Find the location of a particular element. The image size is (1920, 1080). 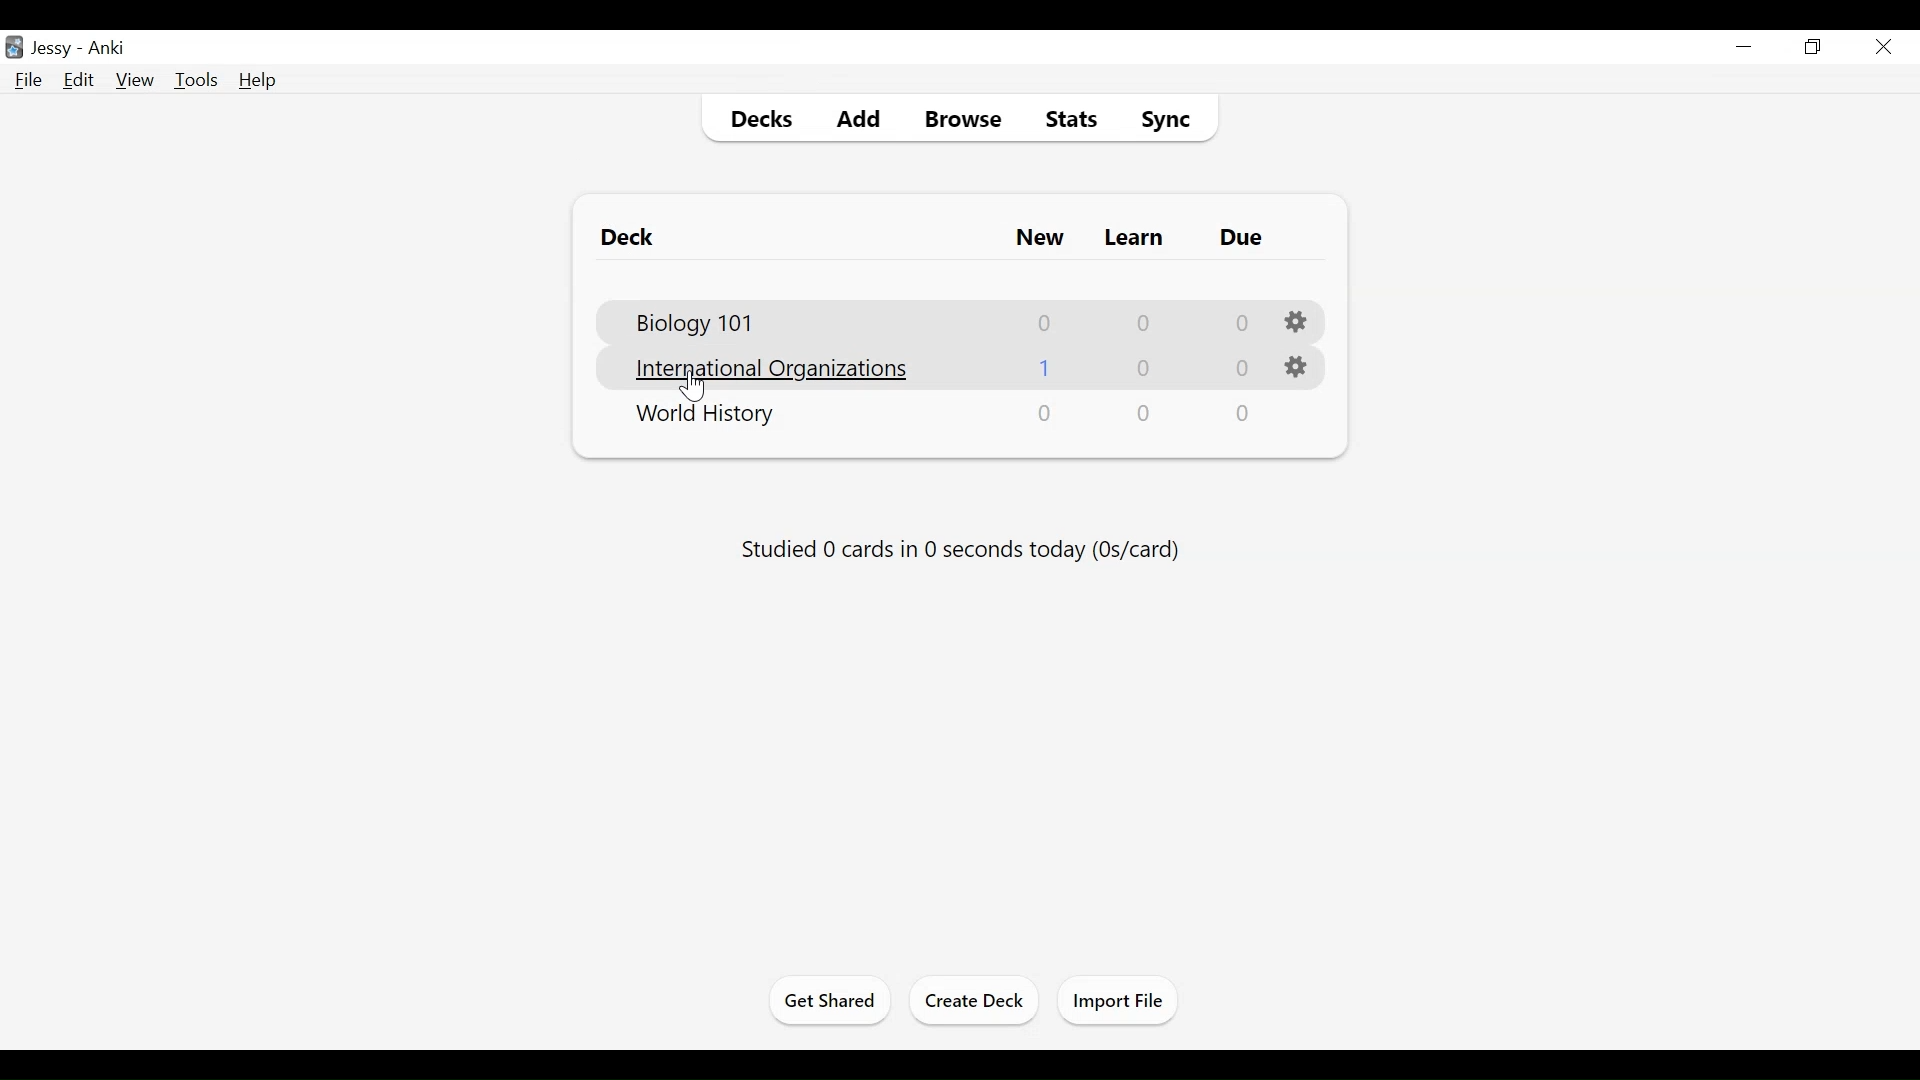

Stats is located at coordinates (1073, 120).